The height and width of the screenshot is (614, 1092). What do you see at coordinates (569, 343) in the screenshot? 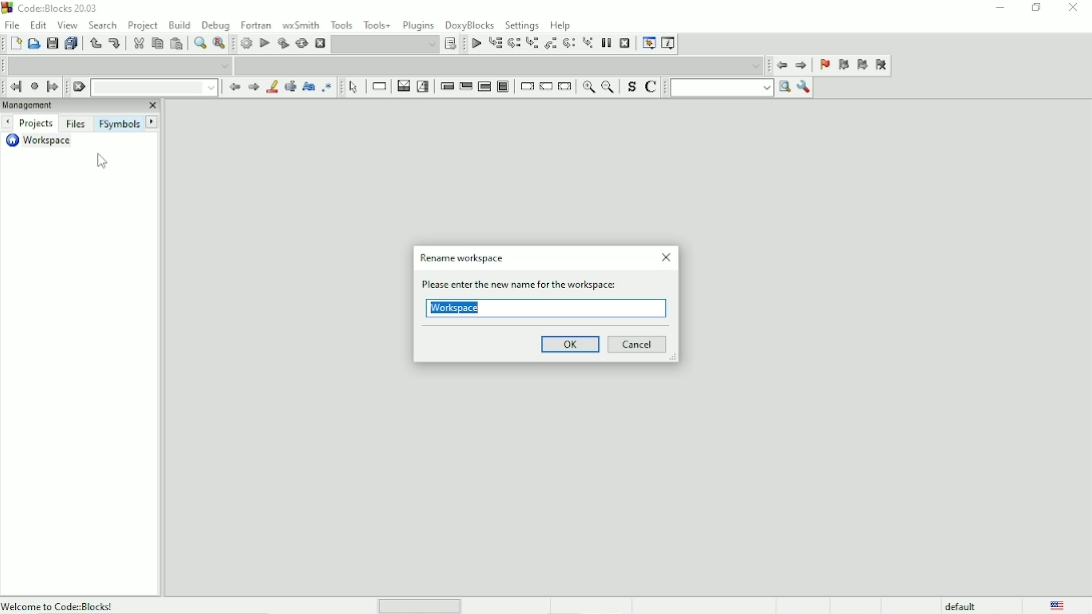
I see `OK` at bounding box center [569, 343].